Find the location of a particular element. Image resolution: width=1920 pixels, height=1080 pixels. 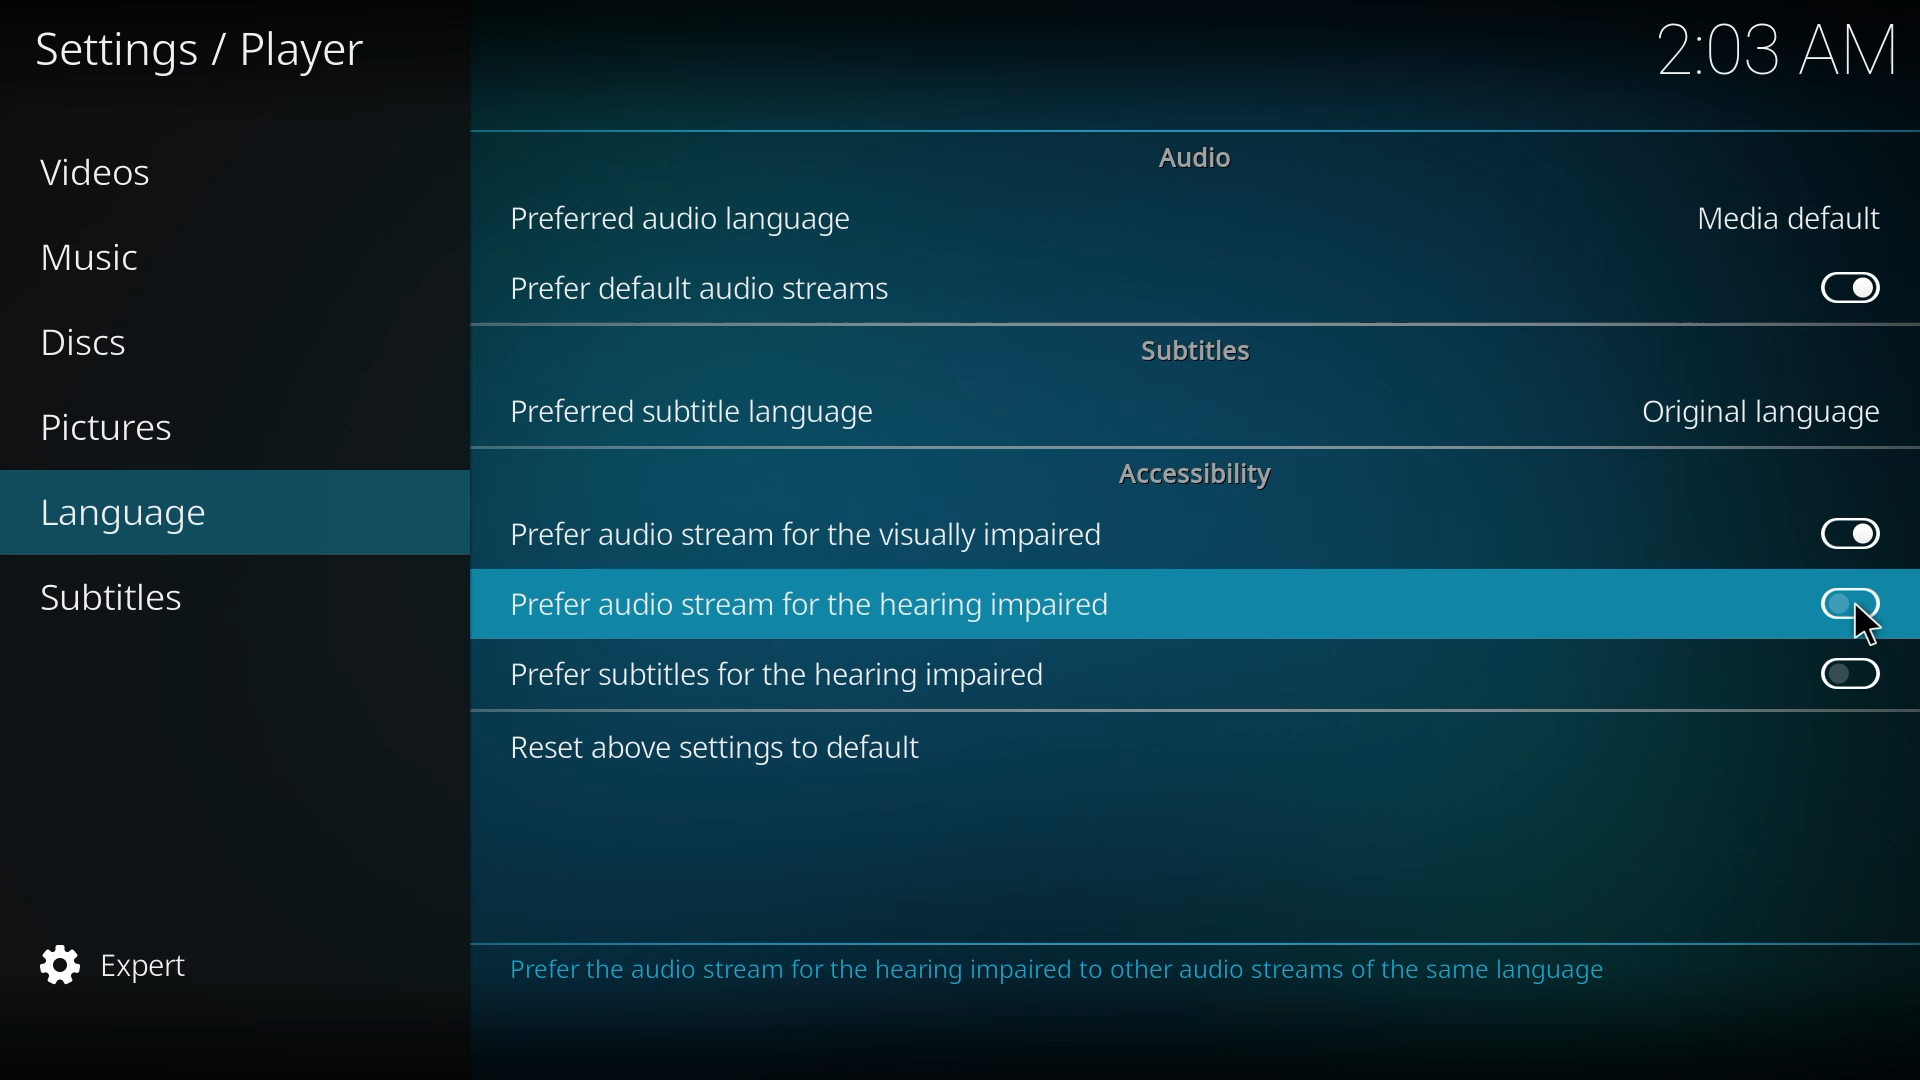

click to enable is located at coordinates (1851, 676).